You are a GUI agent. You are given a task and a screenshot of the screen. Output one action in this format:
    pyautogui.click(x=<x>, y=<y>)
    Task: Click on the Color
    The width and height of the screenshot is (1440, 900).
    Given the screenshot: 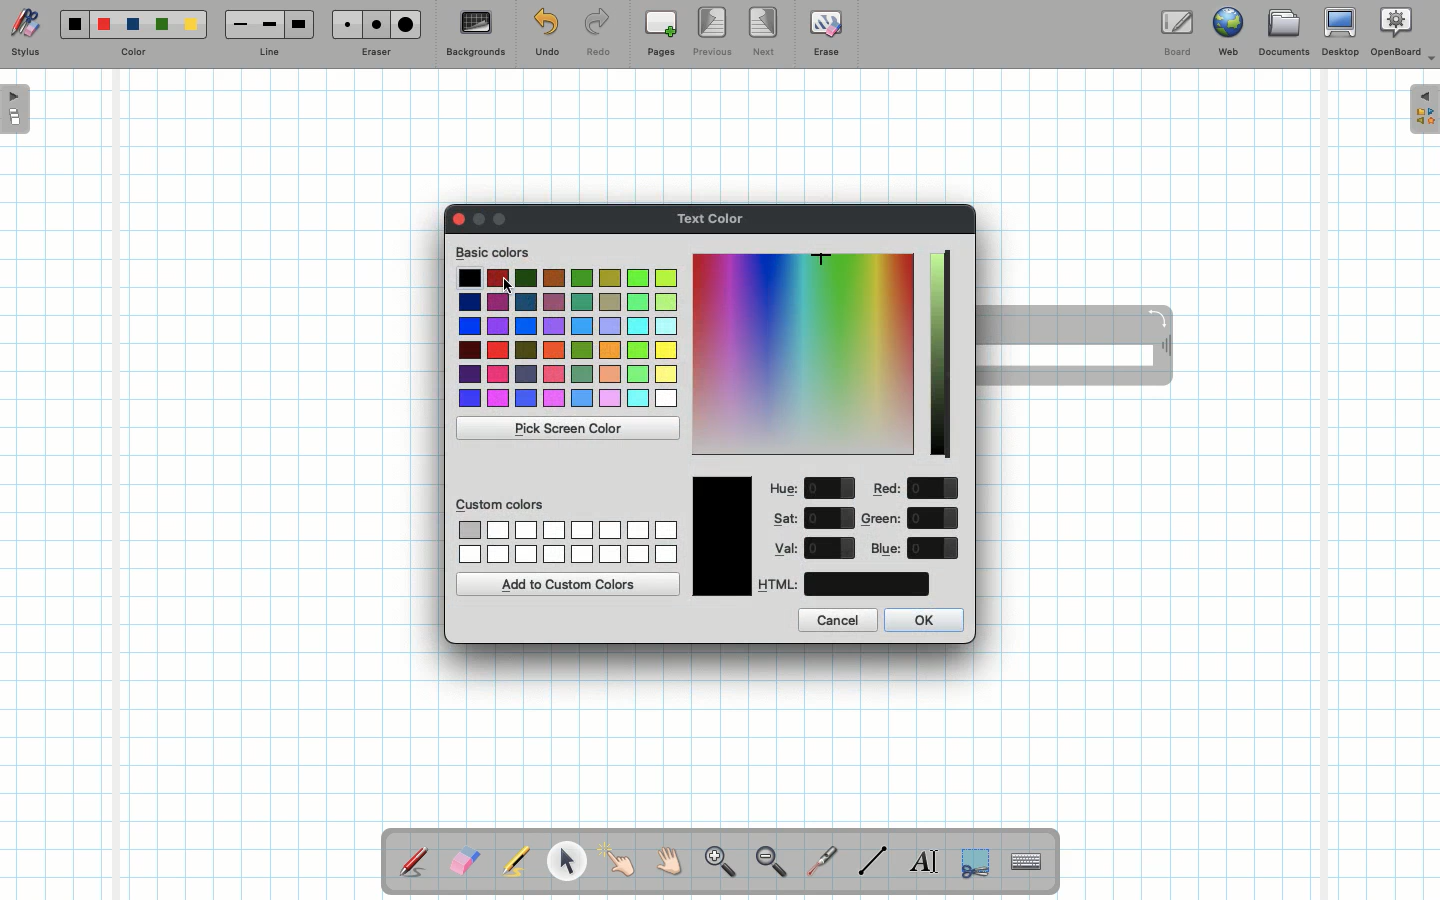 What is the action you would take?
    pyautogui.click(x=131, y=53)
    